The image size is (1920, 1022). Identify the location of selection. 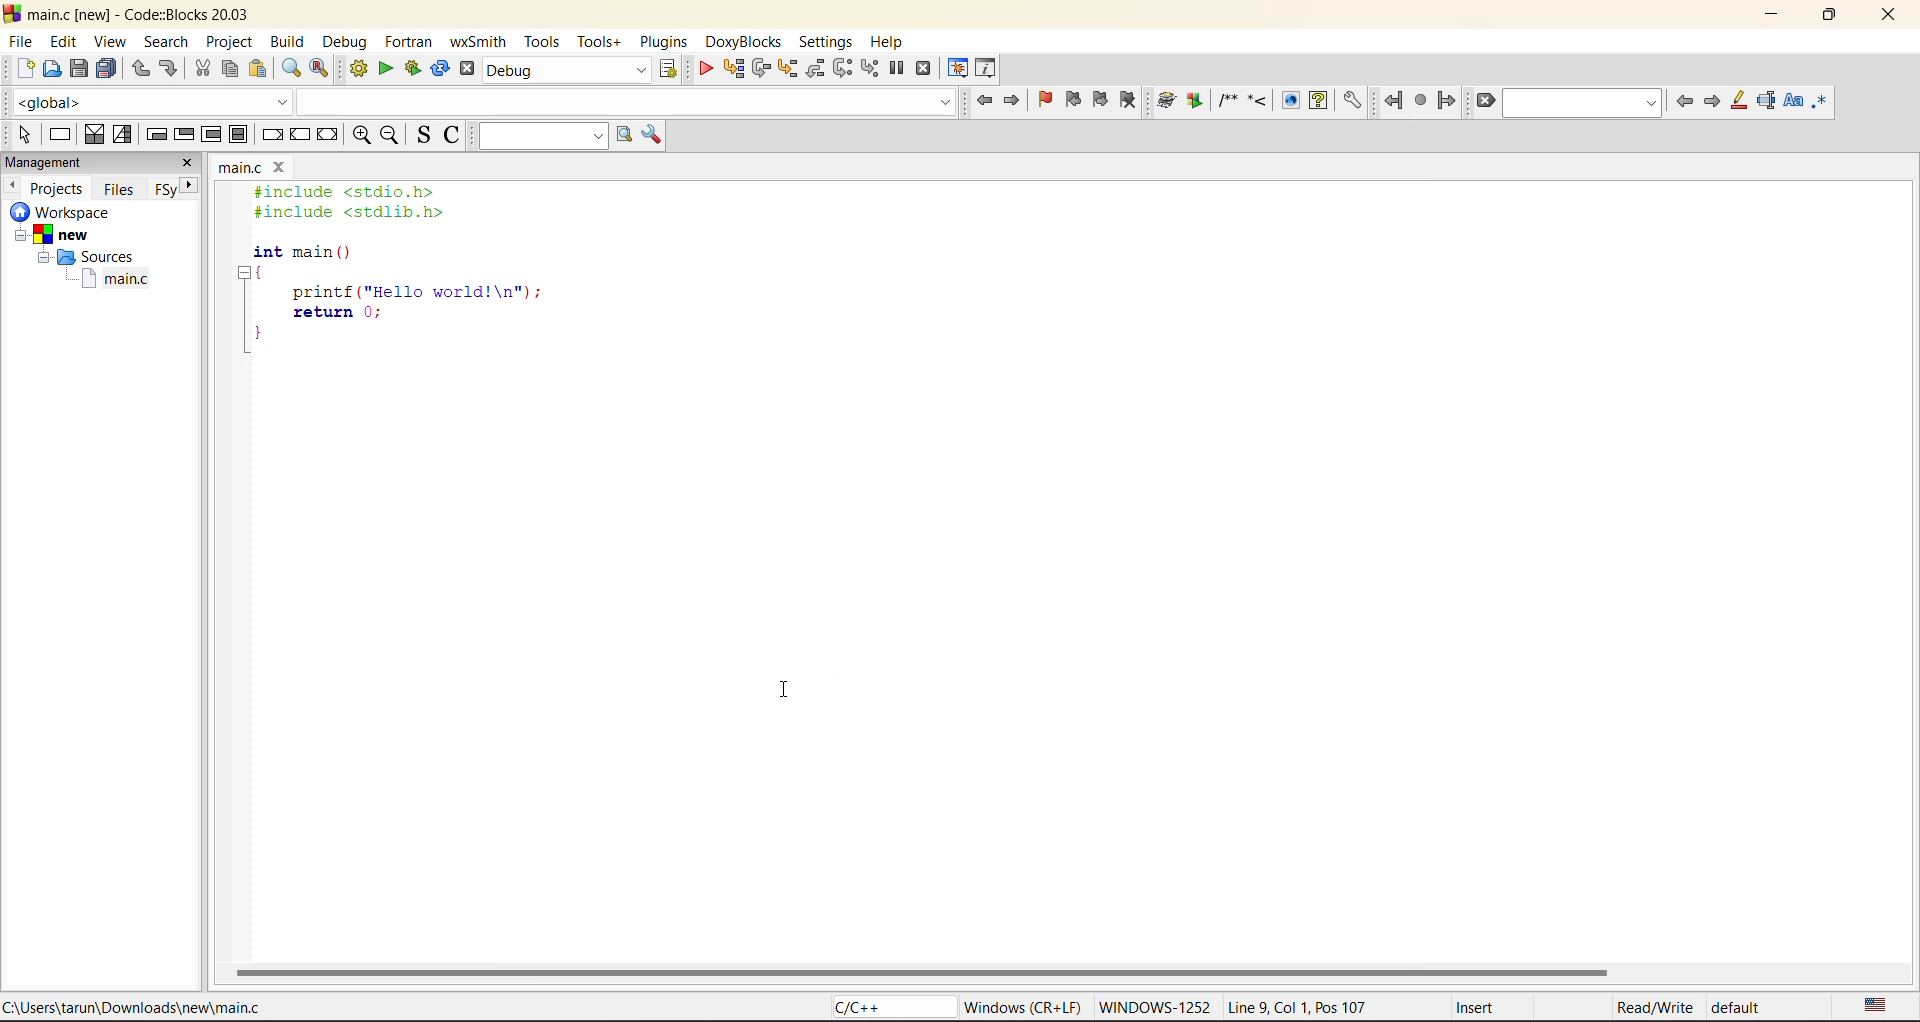
(125, 134).